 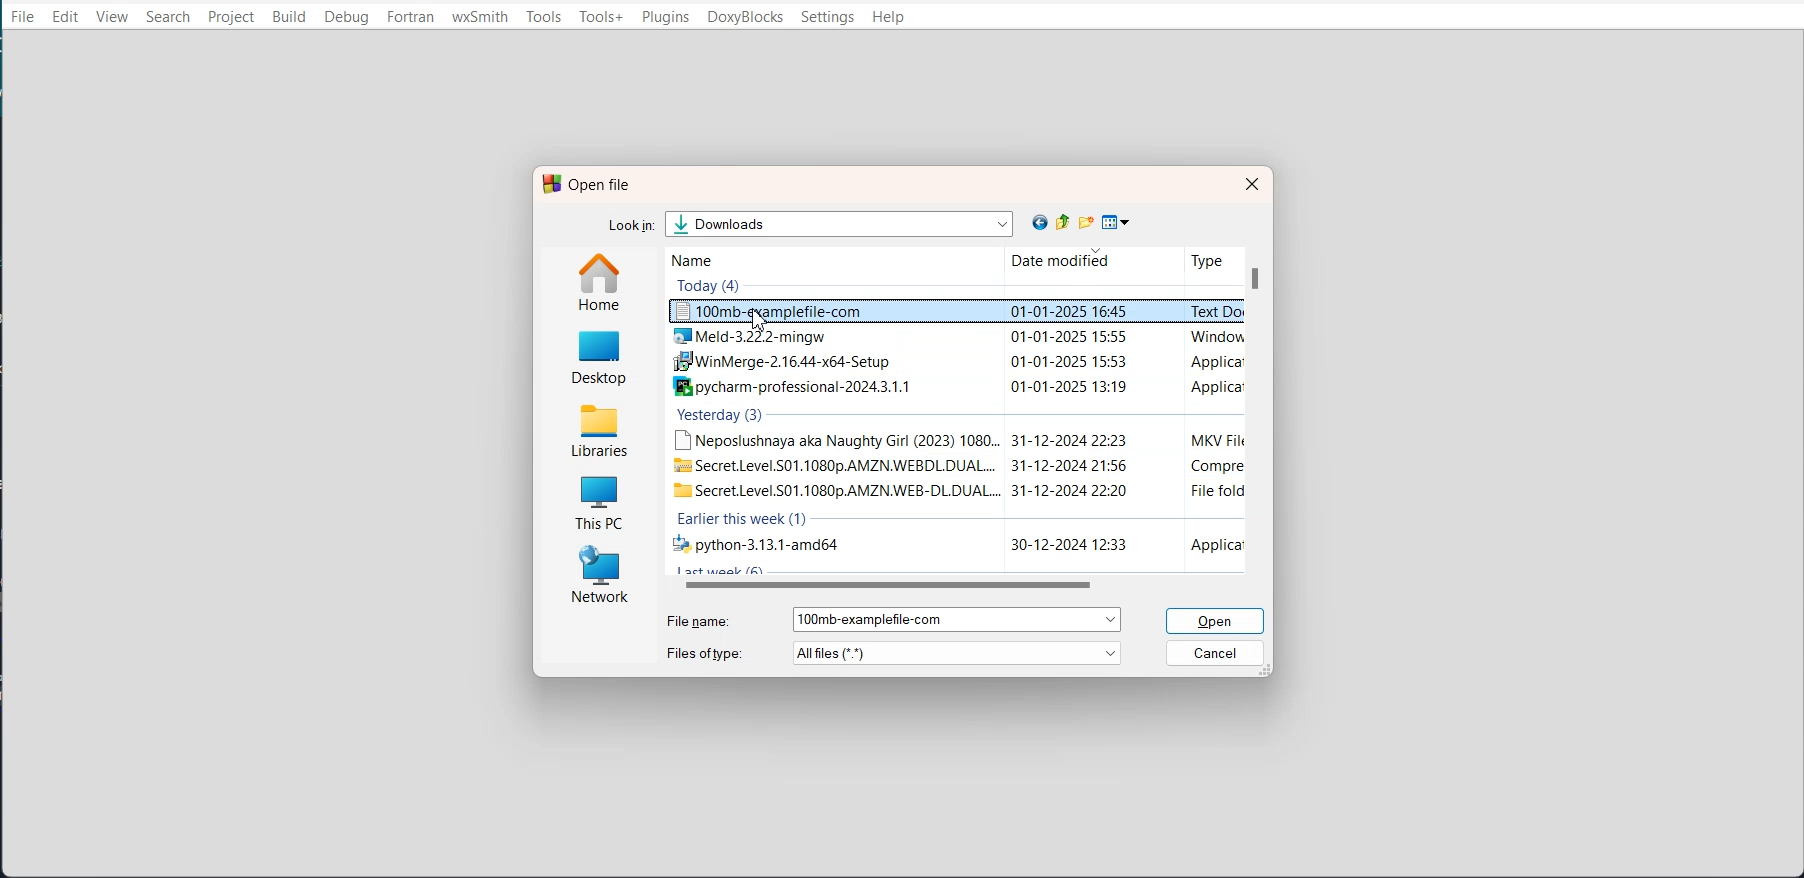 What do you see at coordinates (480, 18) in the screenshot?
I see `wxSmith` at bounding box center [480, 18].